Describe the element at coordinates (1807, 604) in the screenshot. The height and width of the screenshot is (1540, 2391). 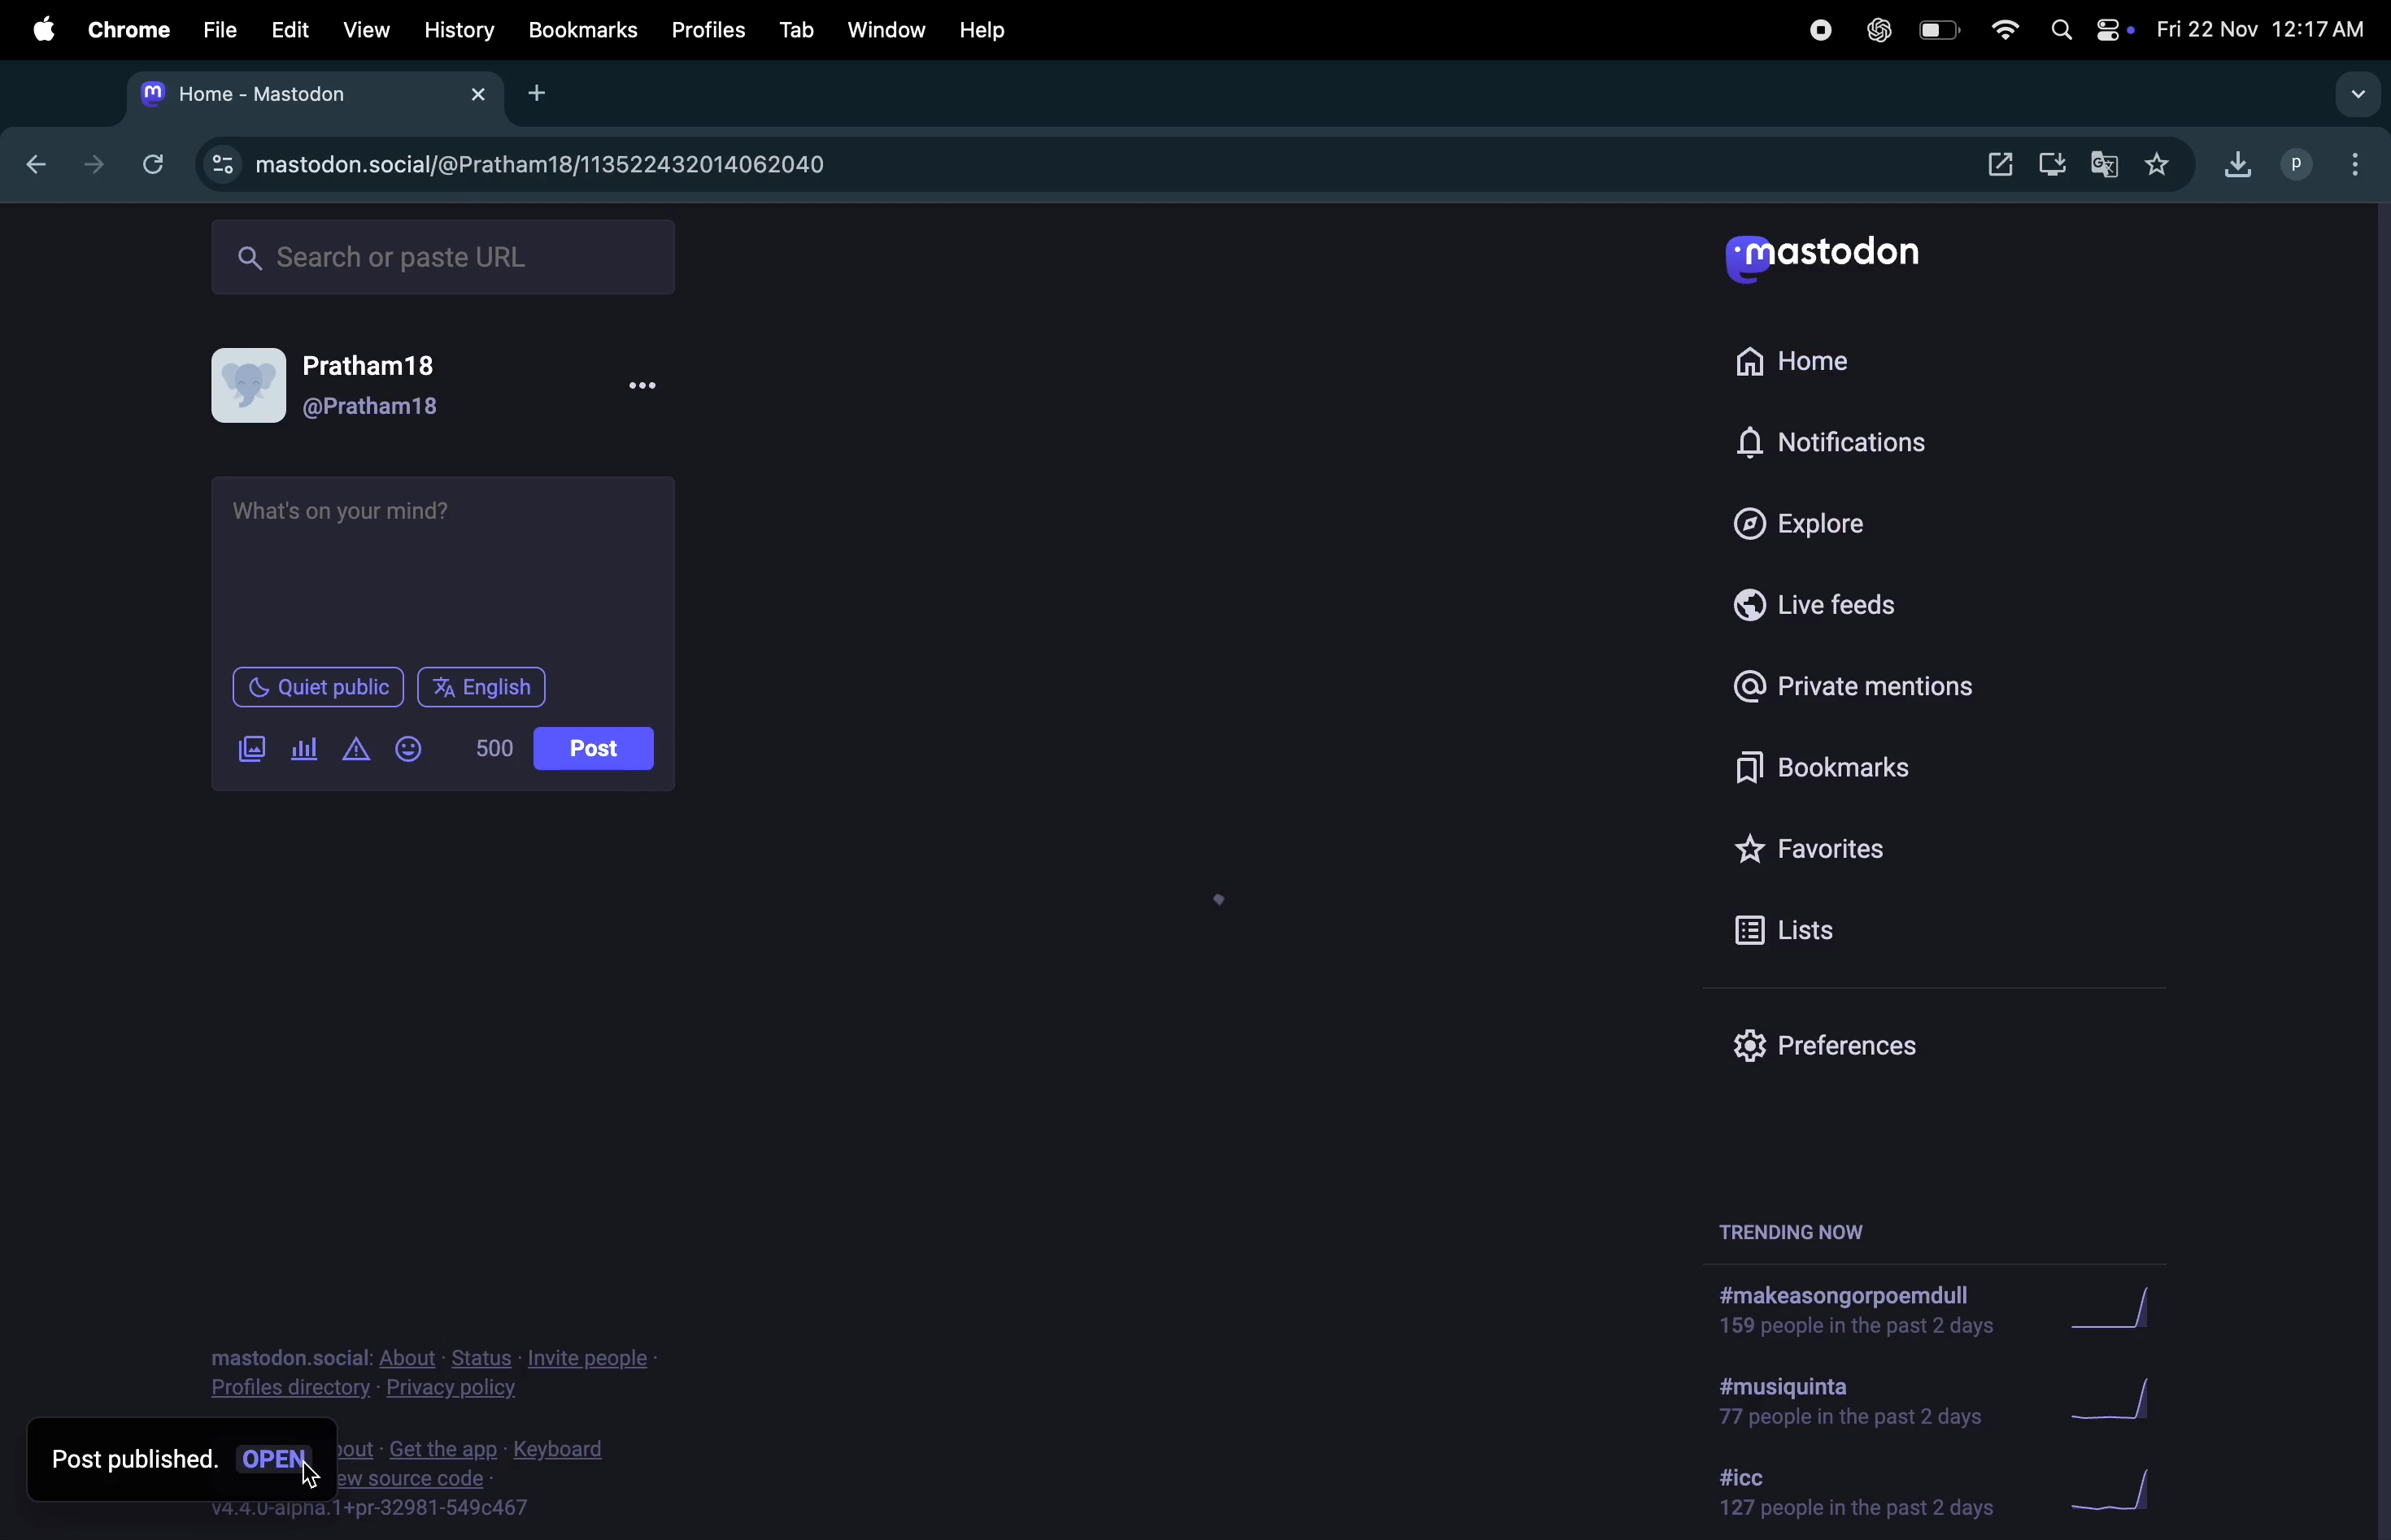
I see `live feed` at that location.